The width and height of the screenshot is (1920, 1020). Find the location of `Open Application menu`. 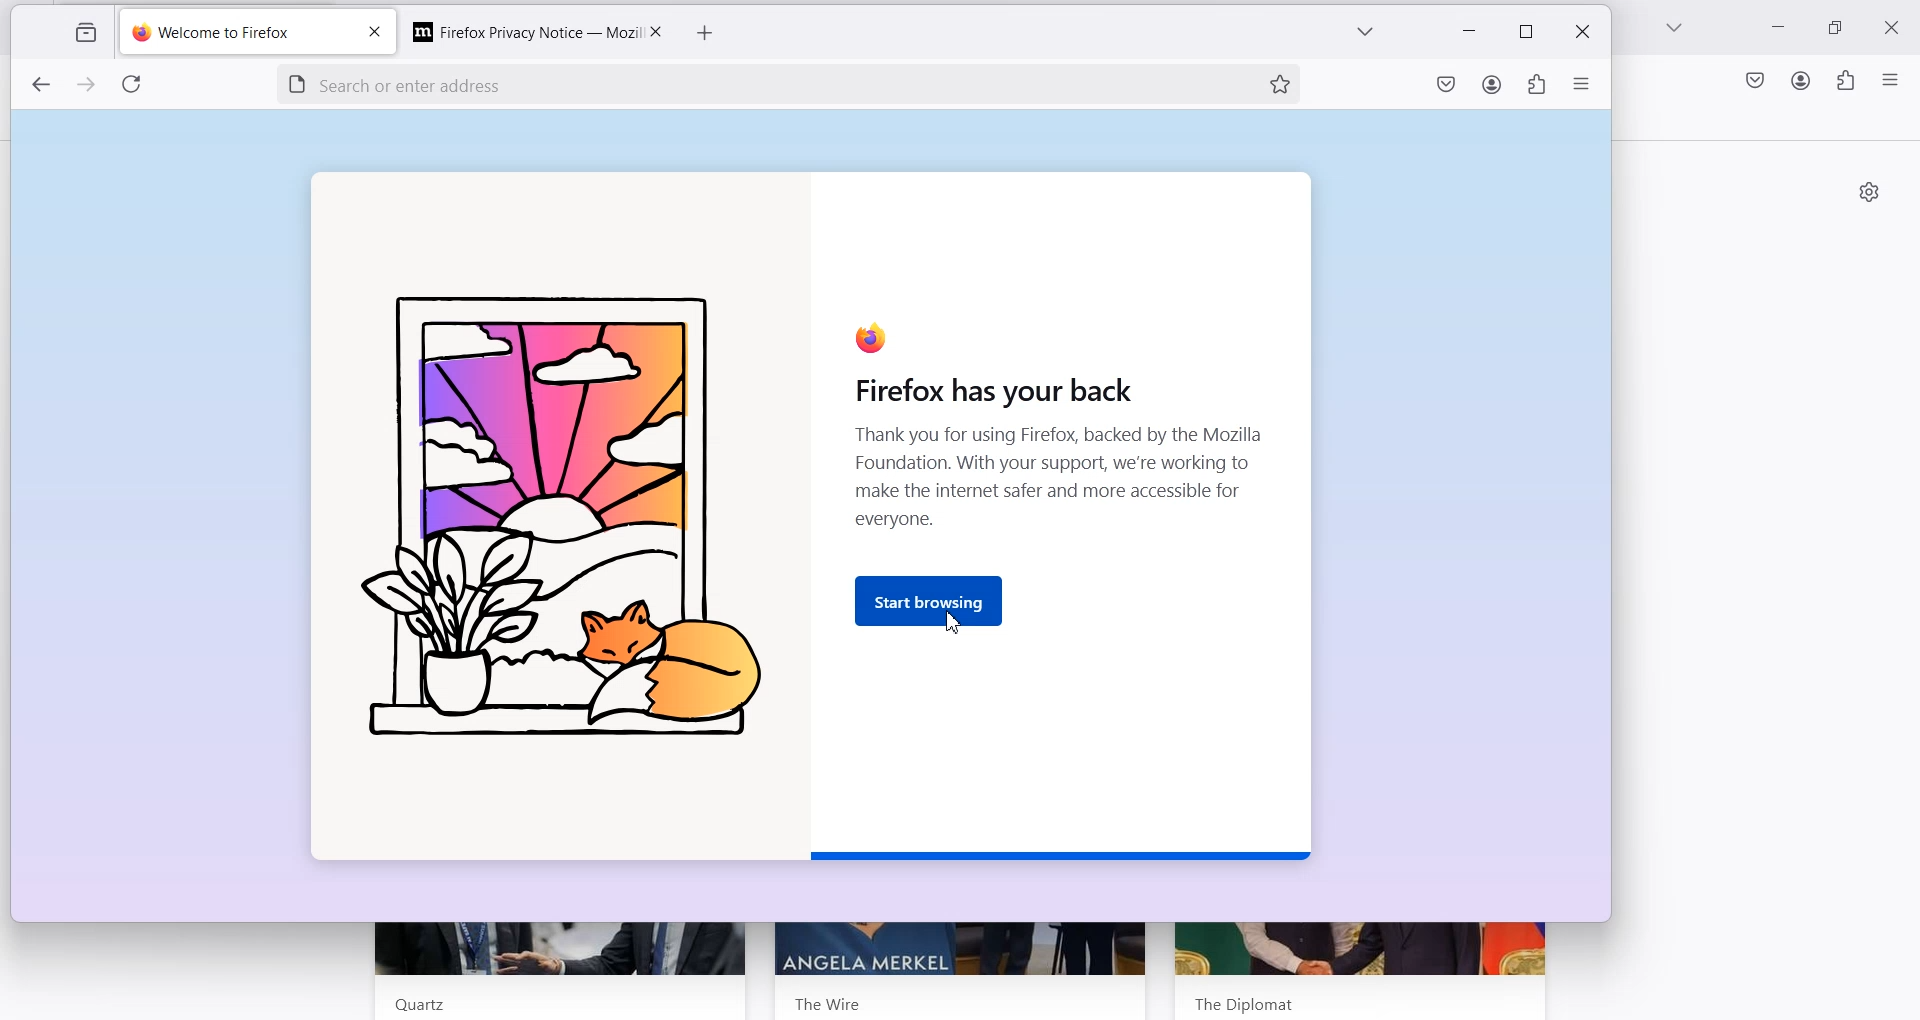

Open Application menu is located at coordinates (1892, 79).